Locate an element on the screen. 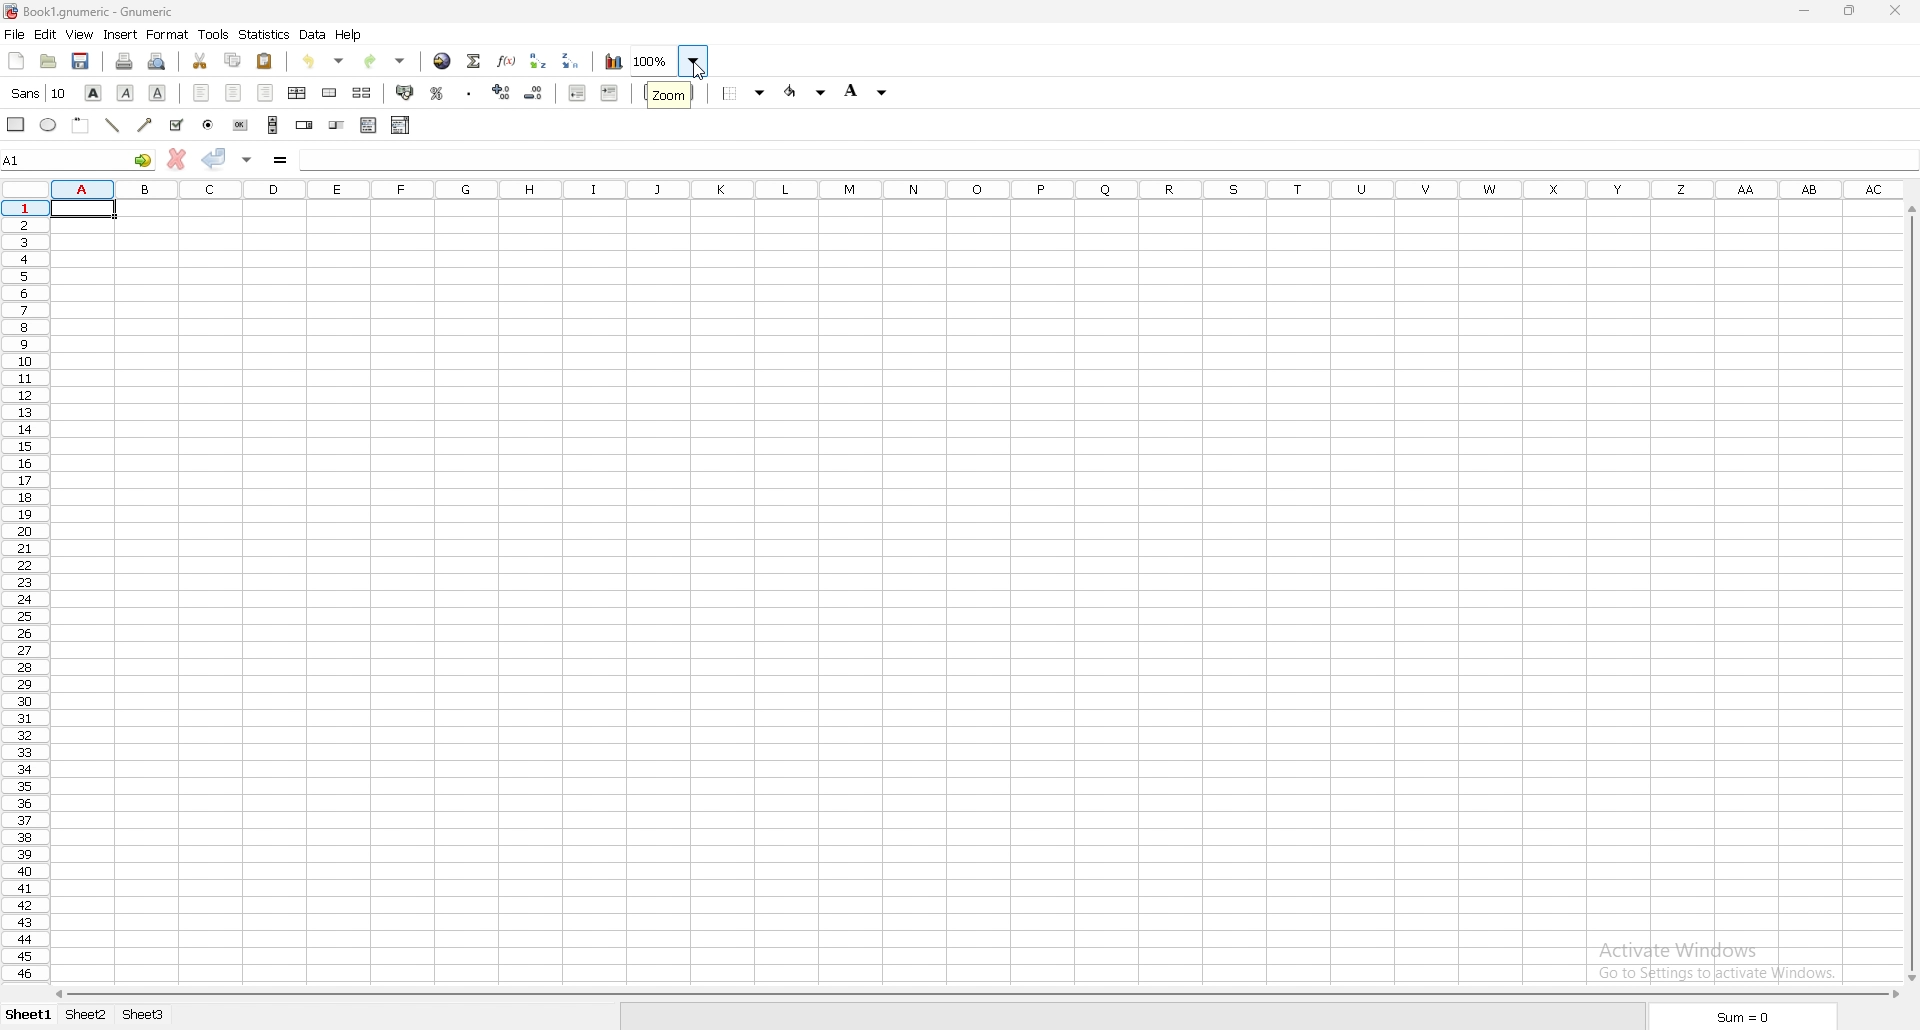 The image size is (1920, 1030). decrease indent is located at coordinates (578, 94).